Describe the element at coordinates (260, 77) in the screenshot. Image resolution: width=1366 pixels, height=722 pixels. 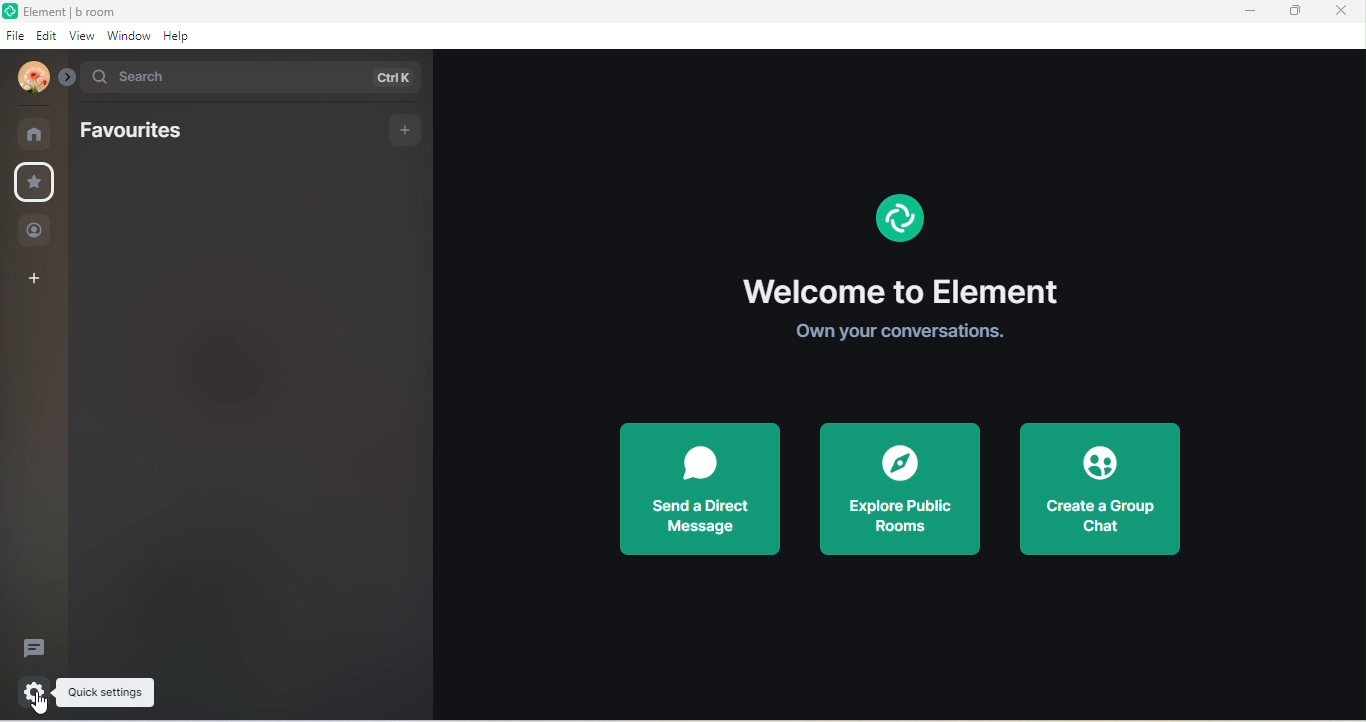
I see `search` at that location.